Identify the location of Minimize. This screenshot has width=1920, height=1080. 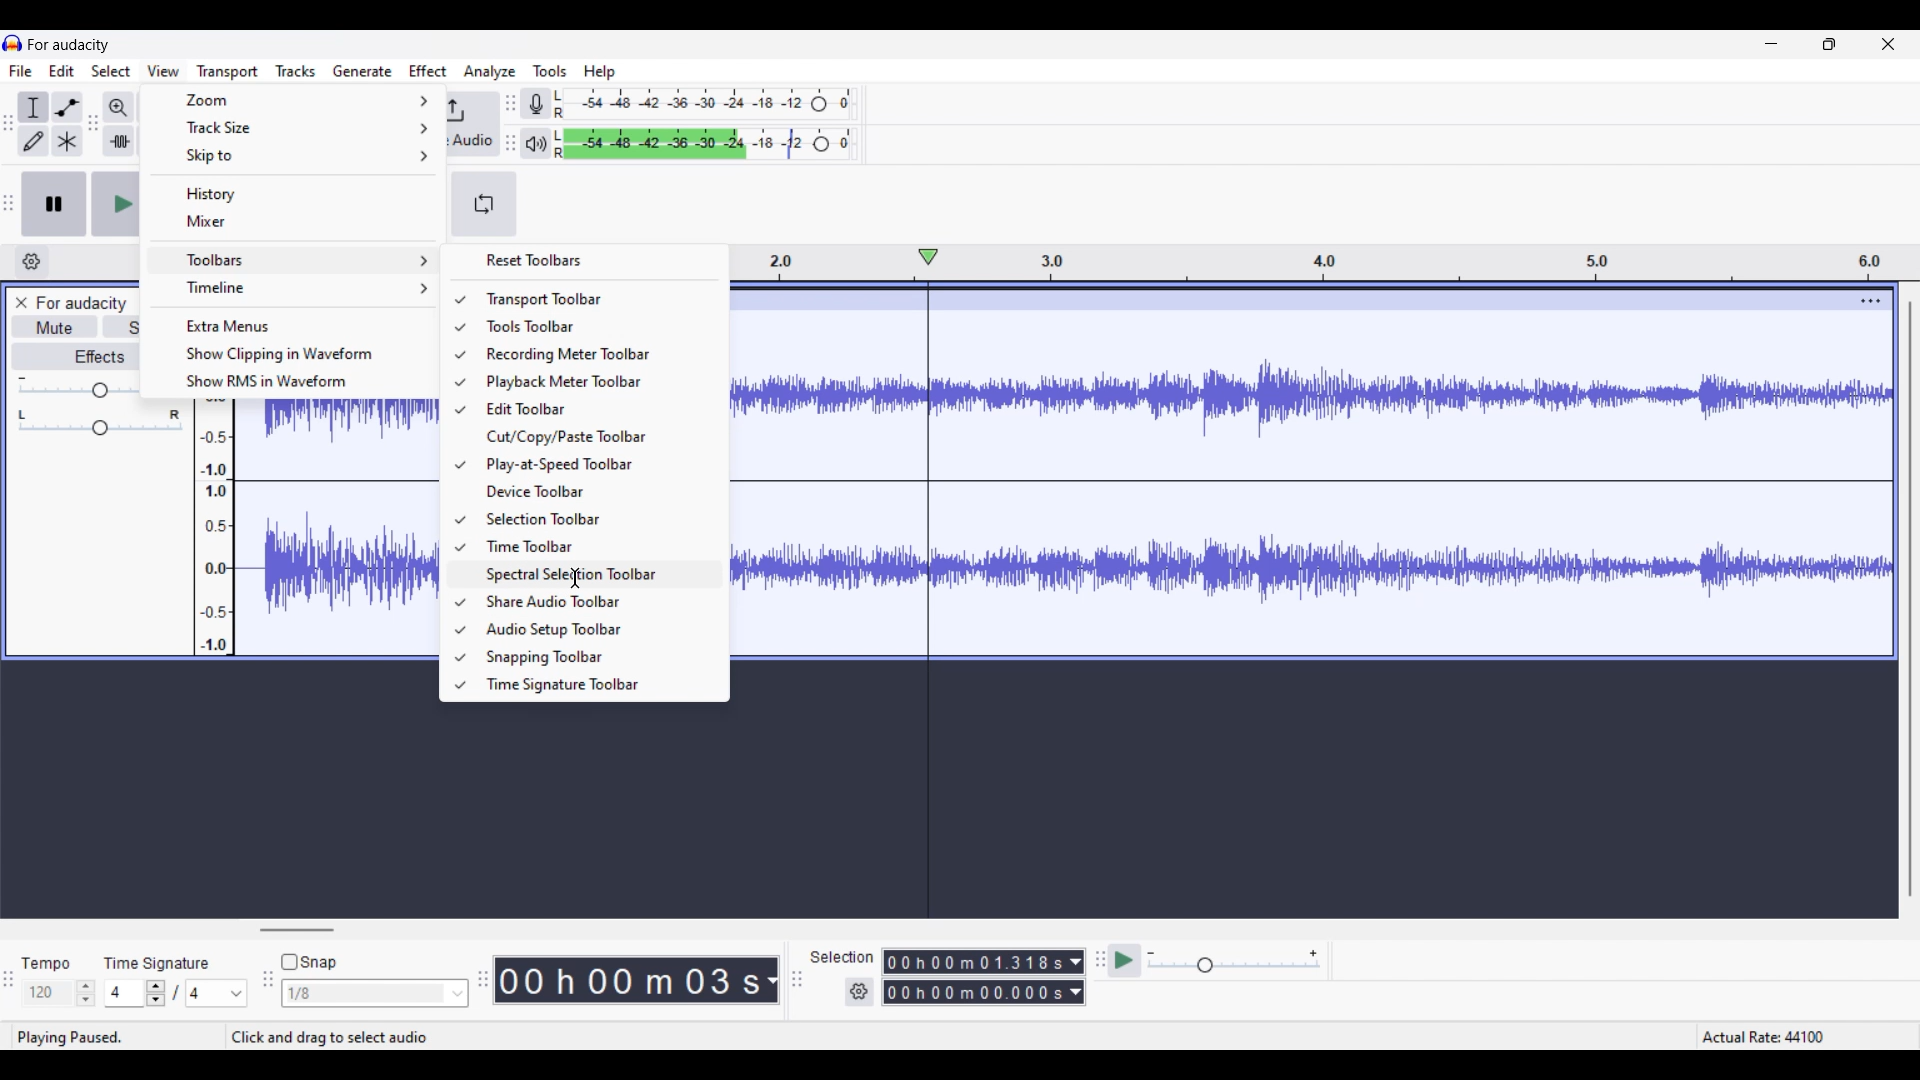
(1771, 43).